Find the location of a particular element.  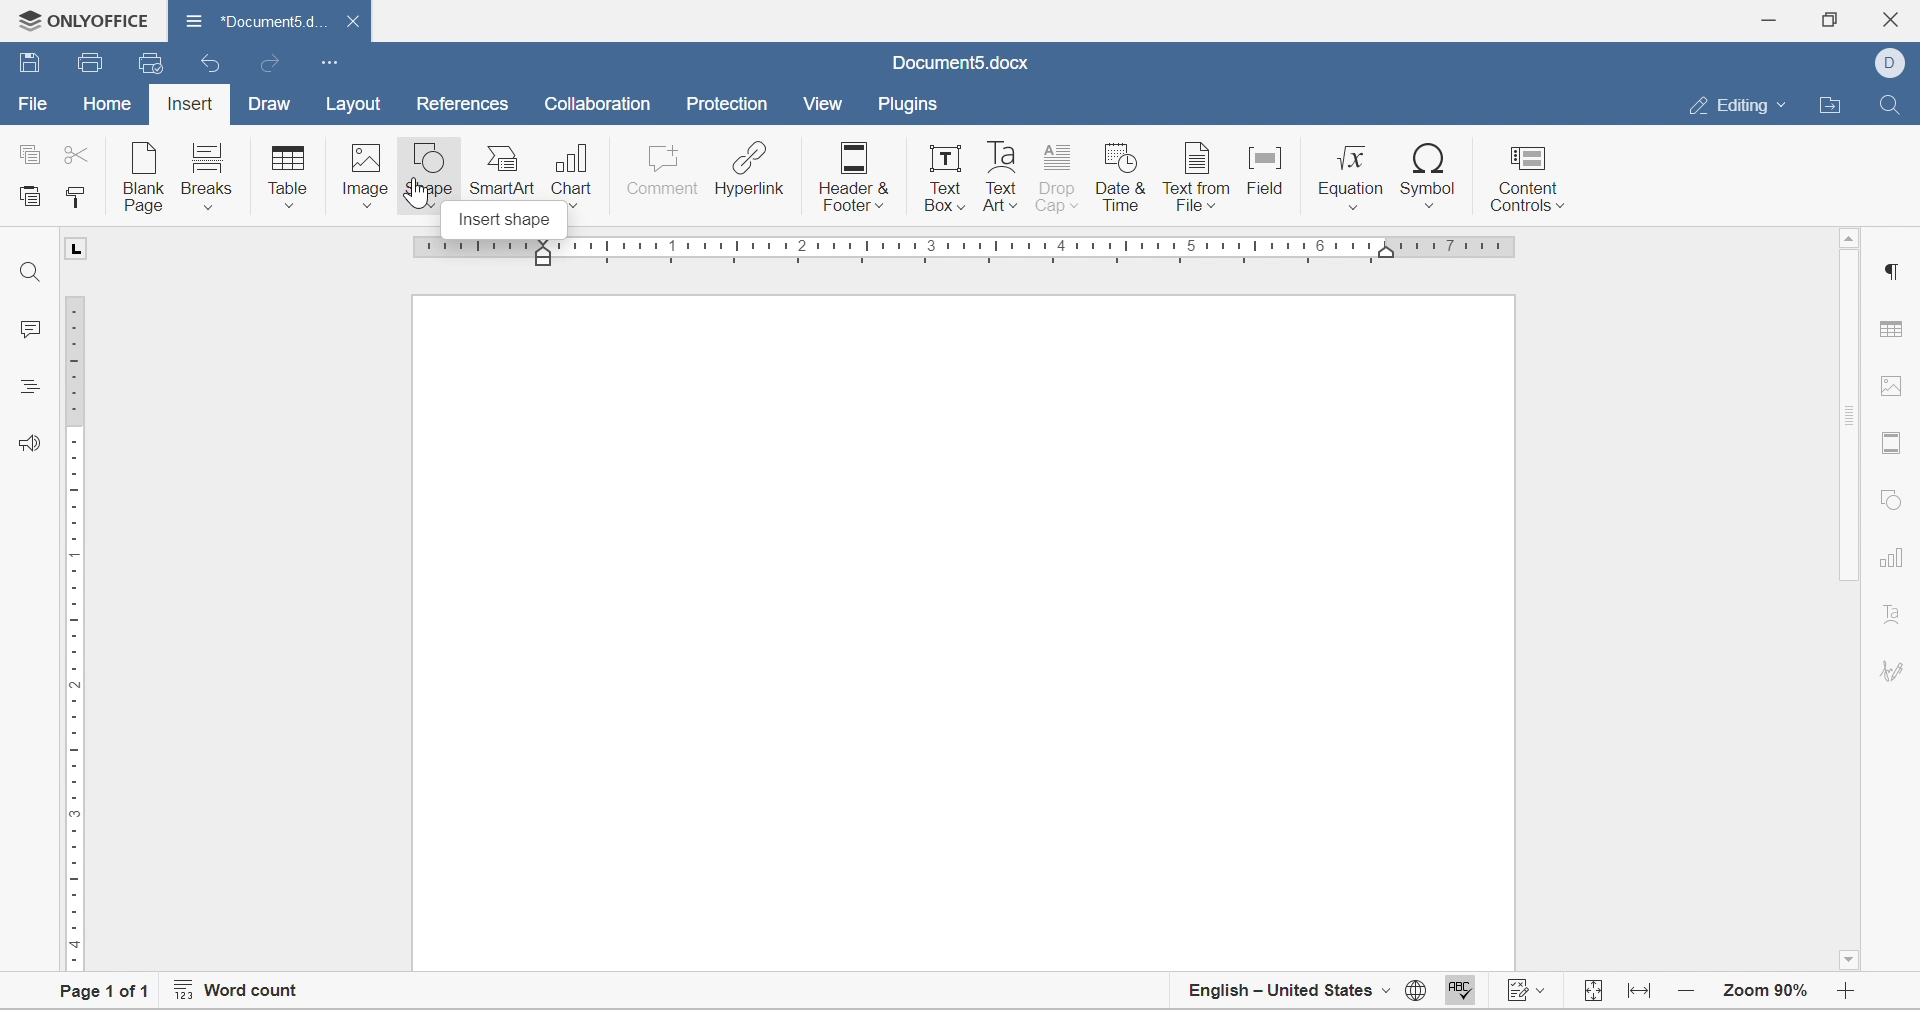

protection is located at coordinates (727, 103).